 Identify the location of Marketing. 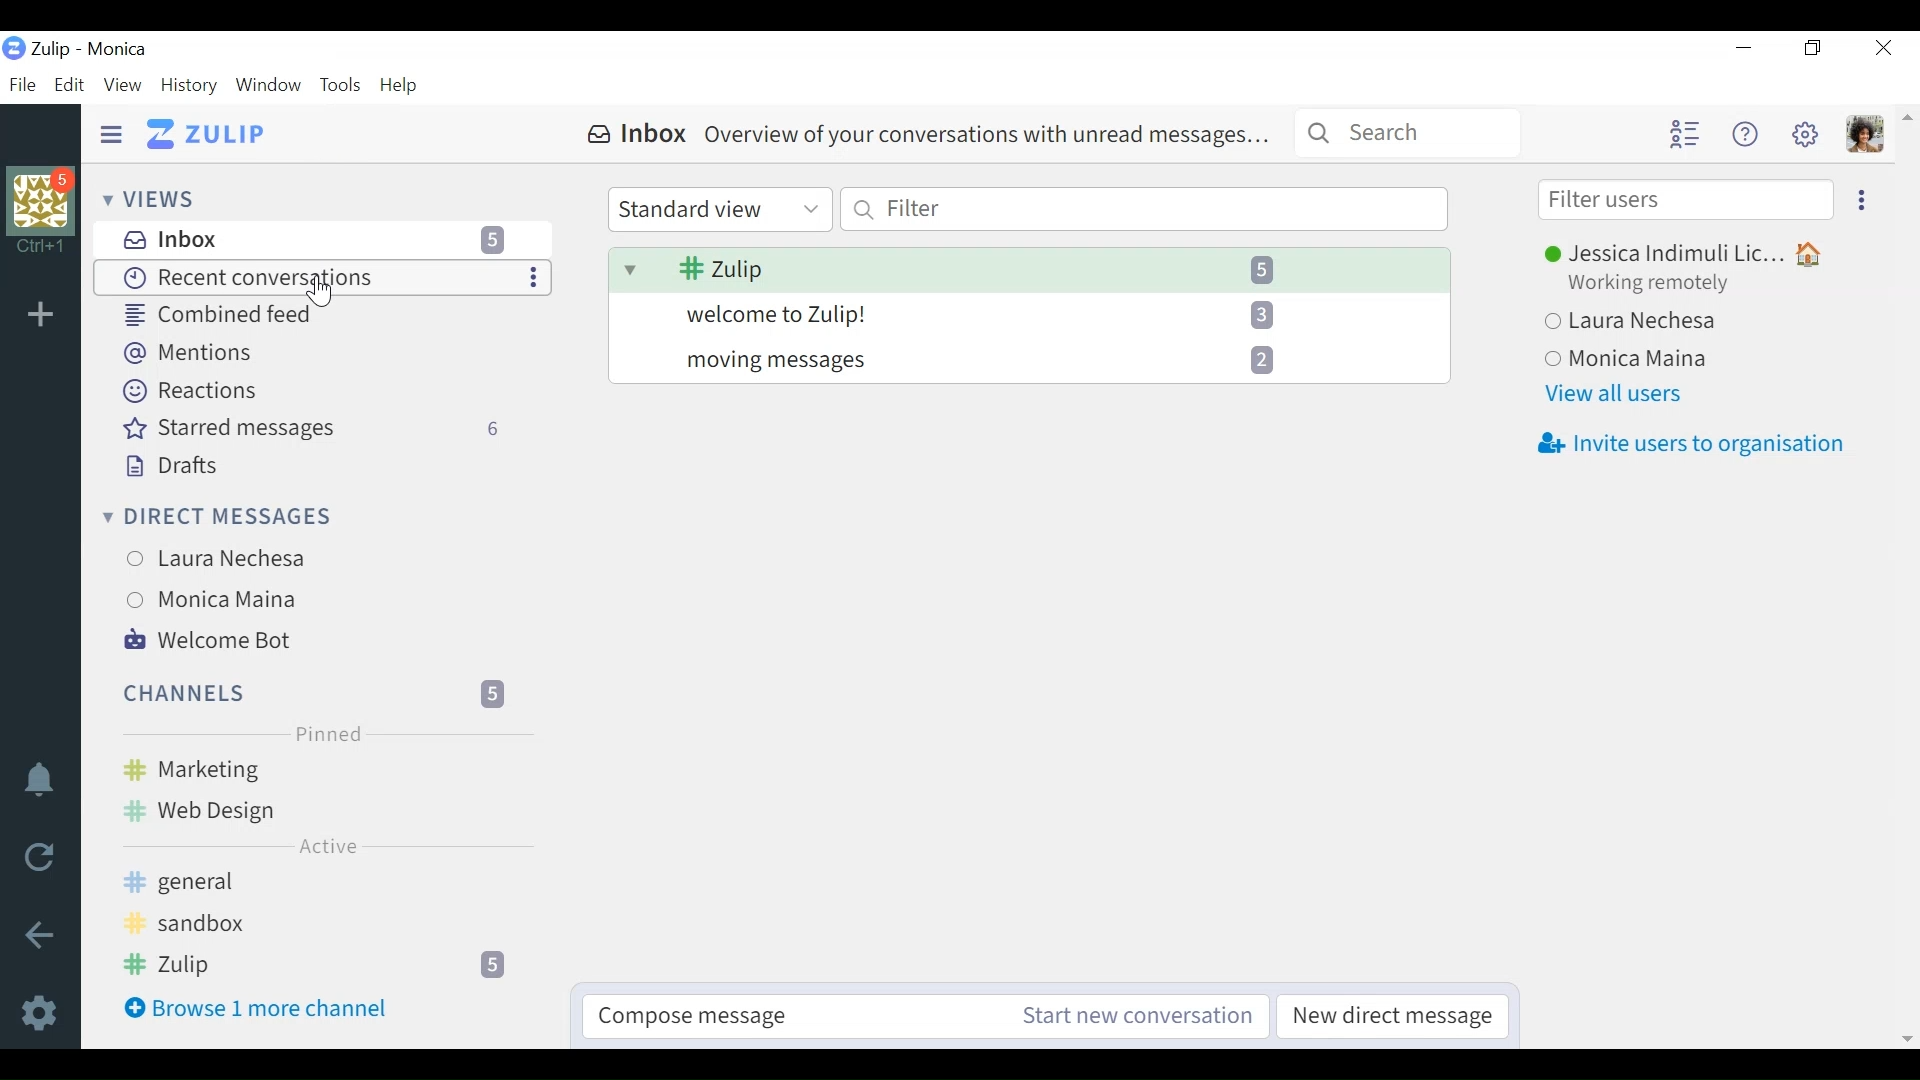
(315, 768).